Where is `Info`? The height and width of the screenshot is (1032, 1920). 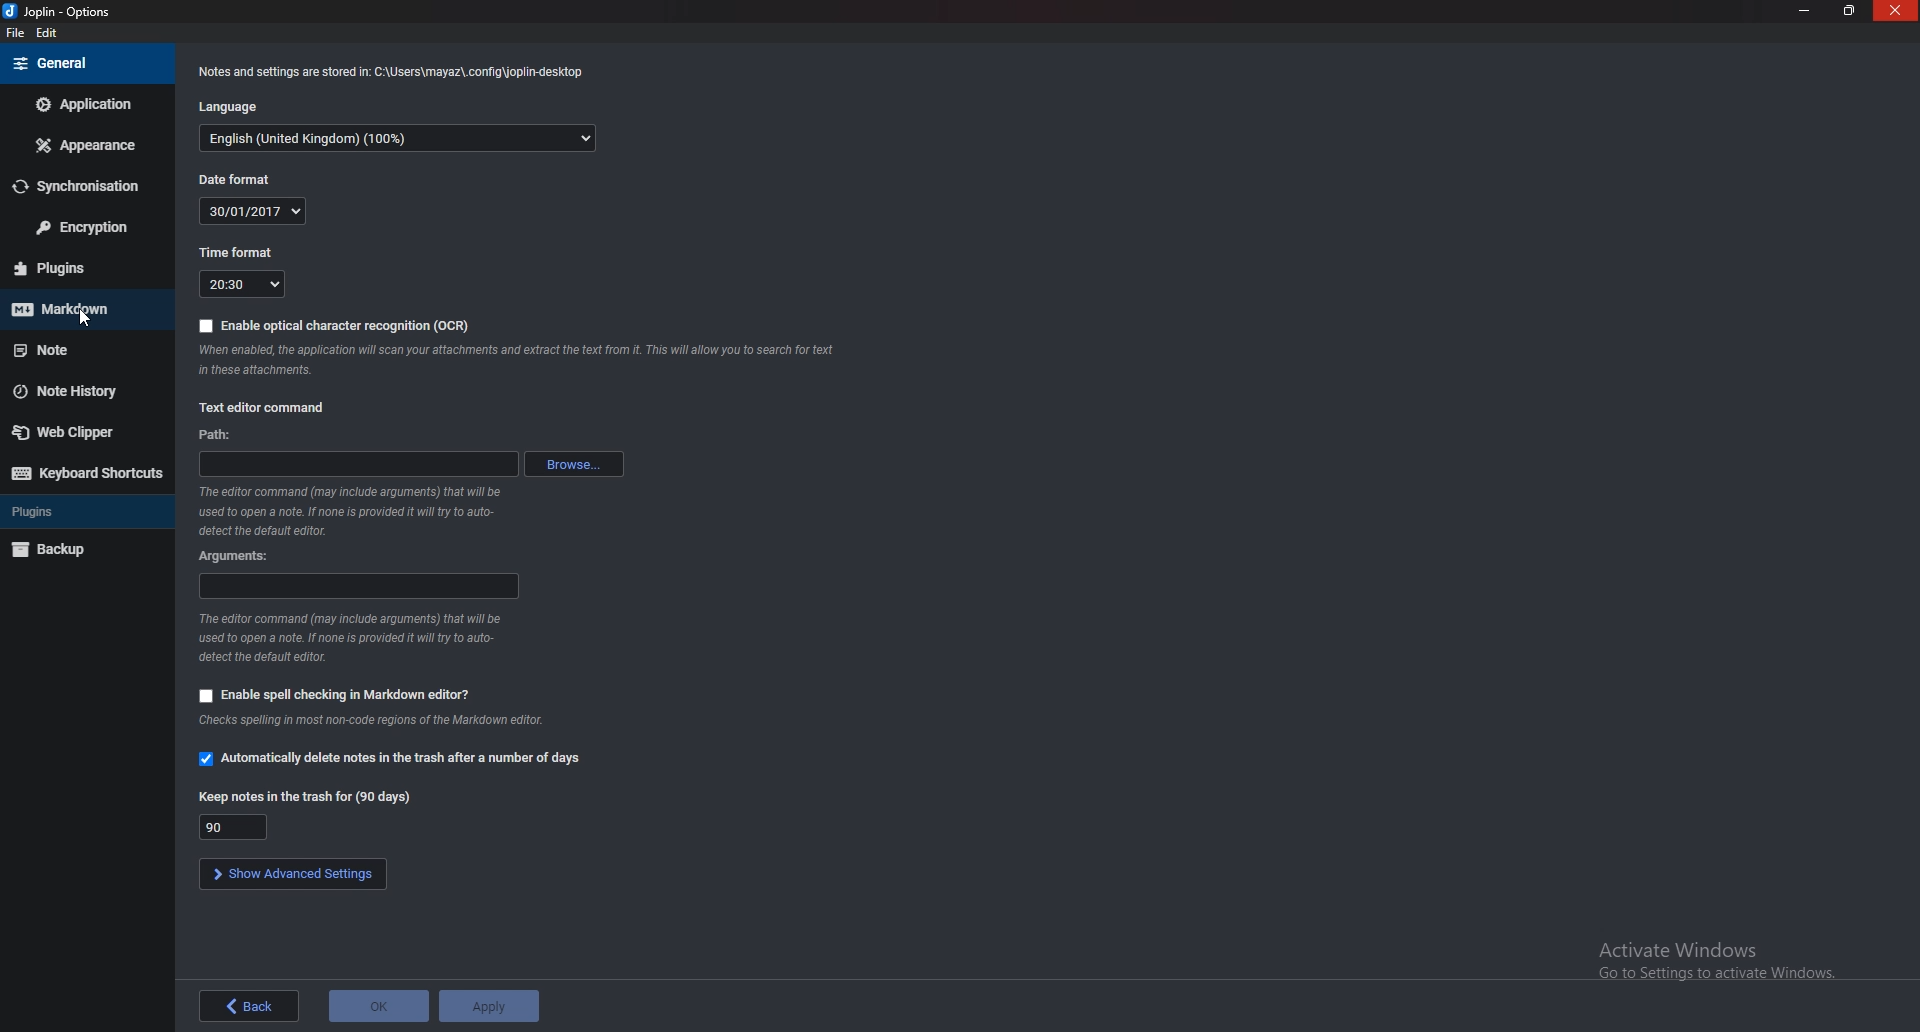
Info is located at coordinates (513, 358).